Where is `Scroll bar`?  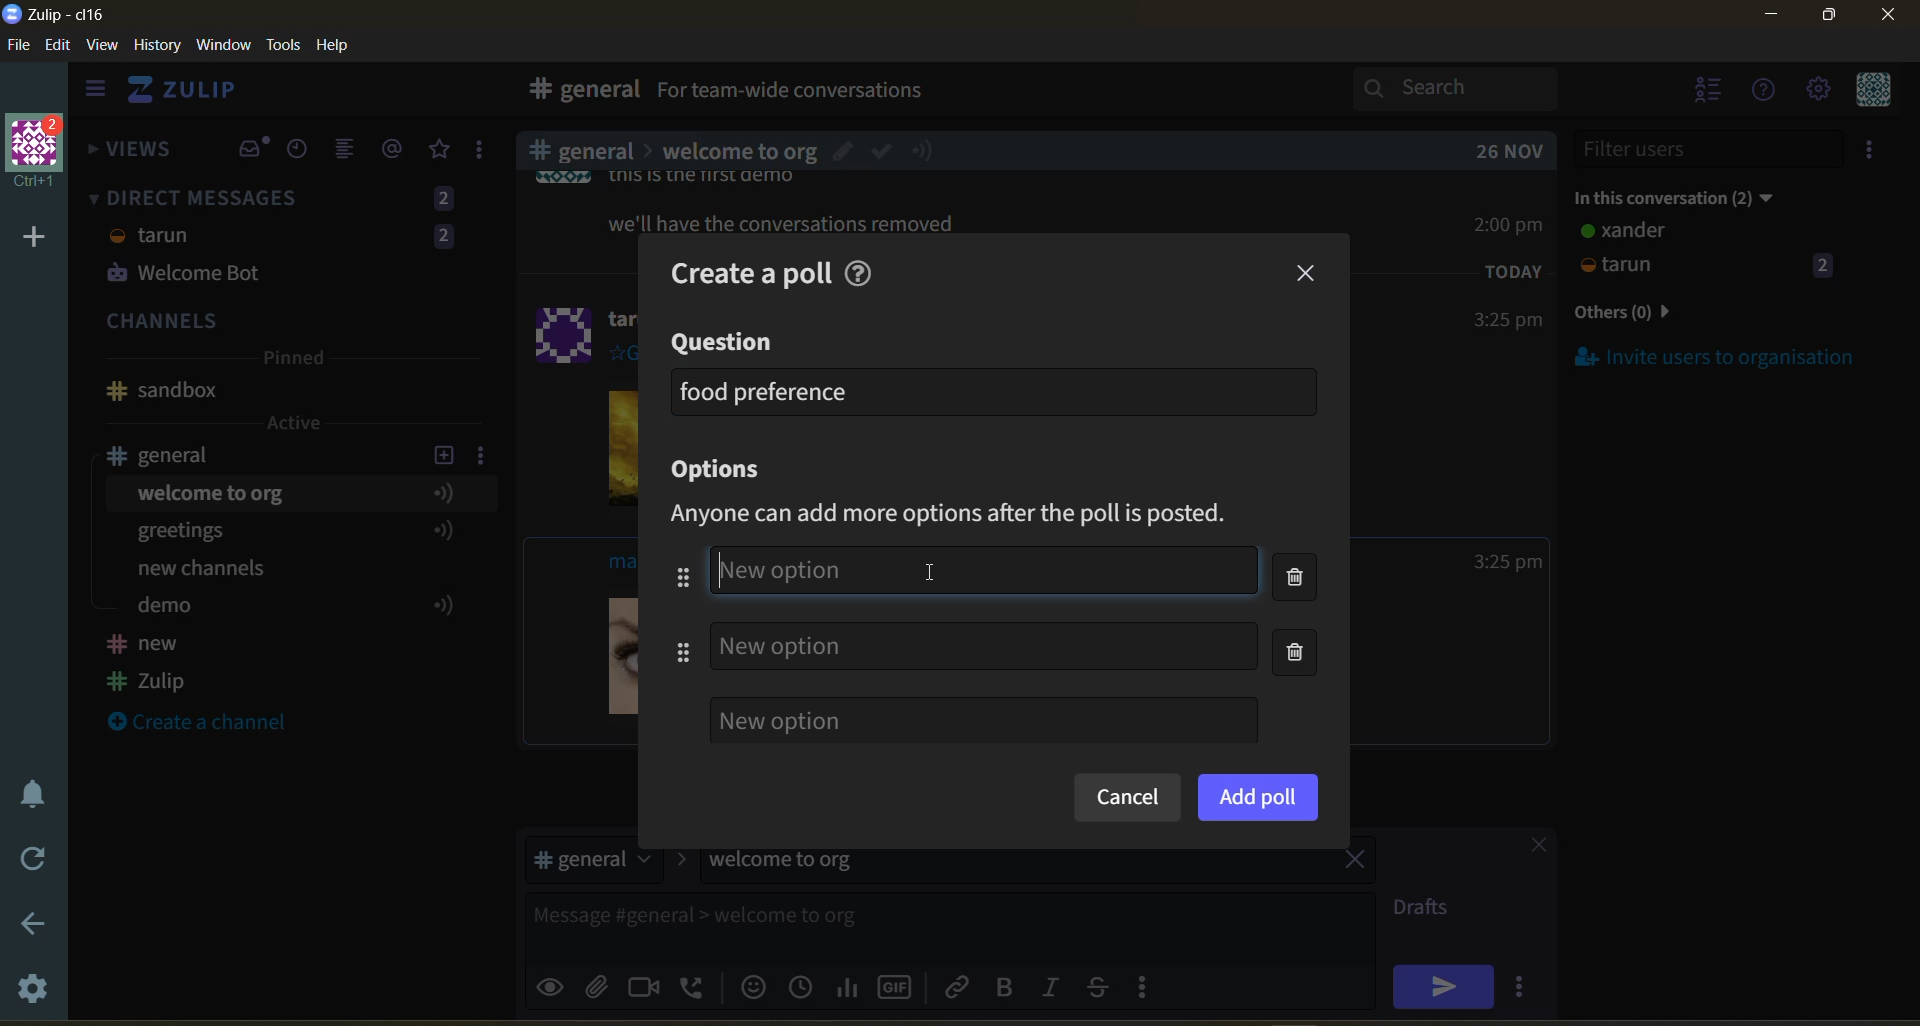
Scroll bar is located at coordinates (1908, 534).